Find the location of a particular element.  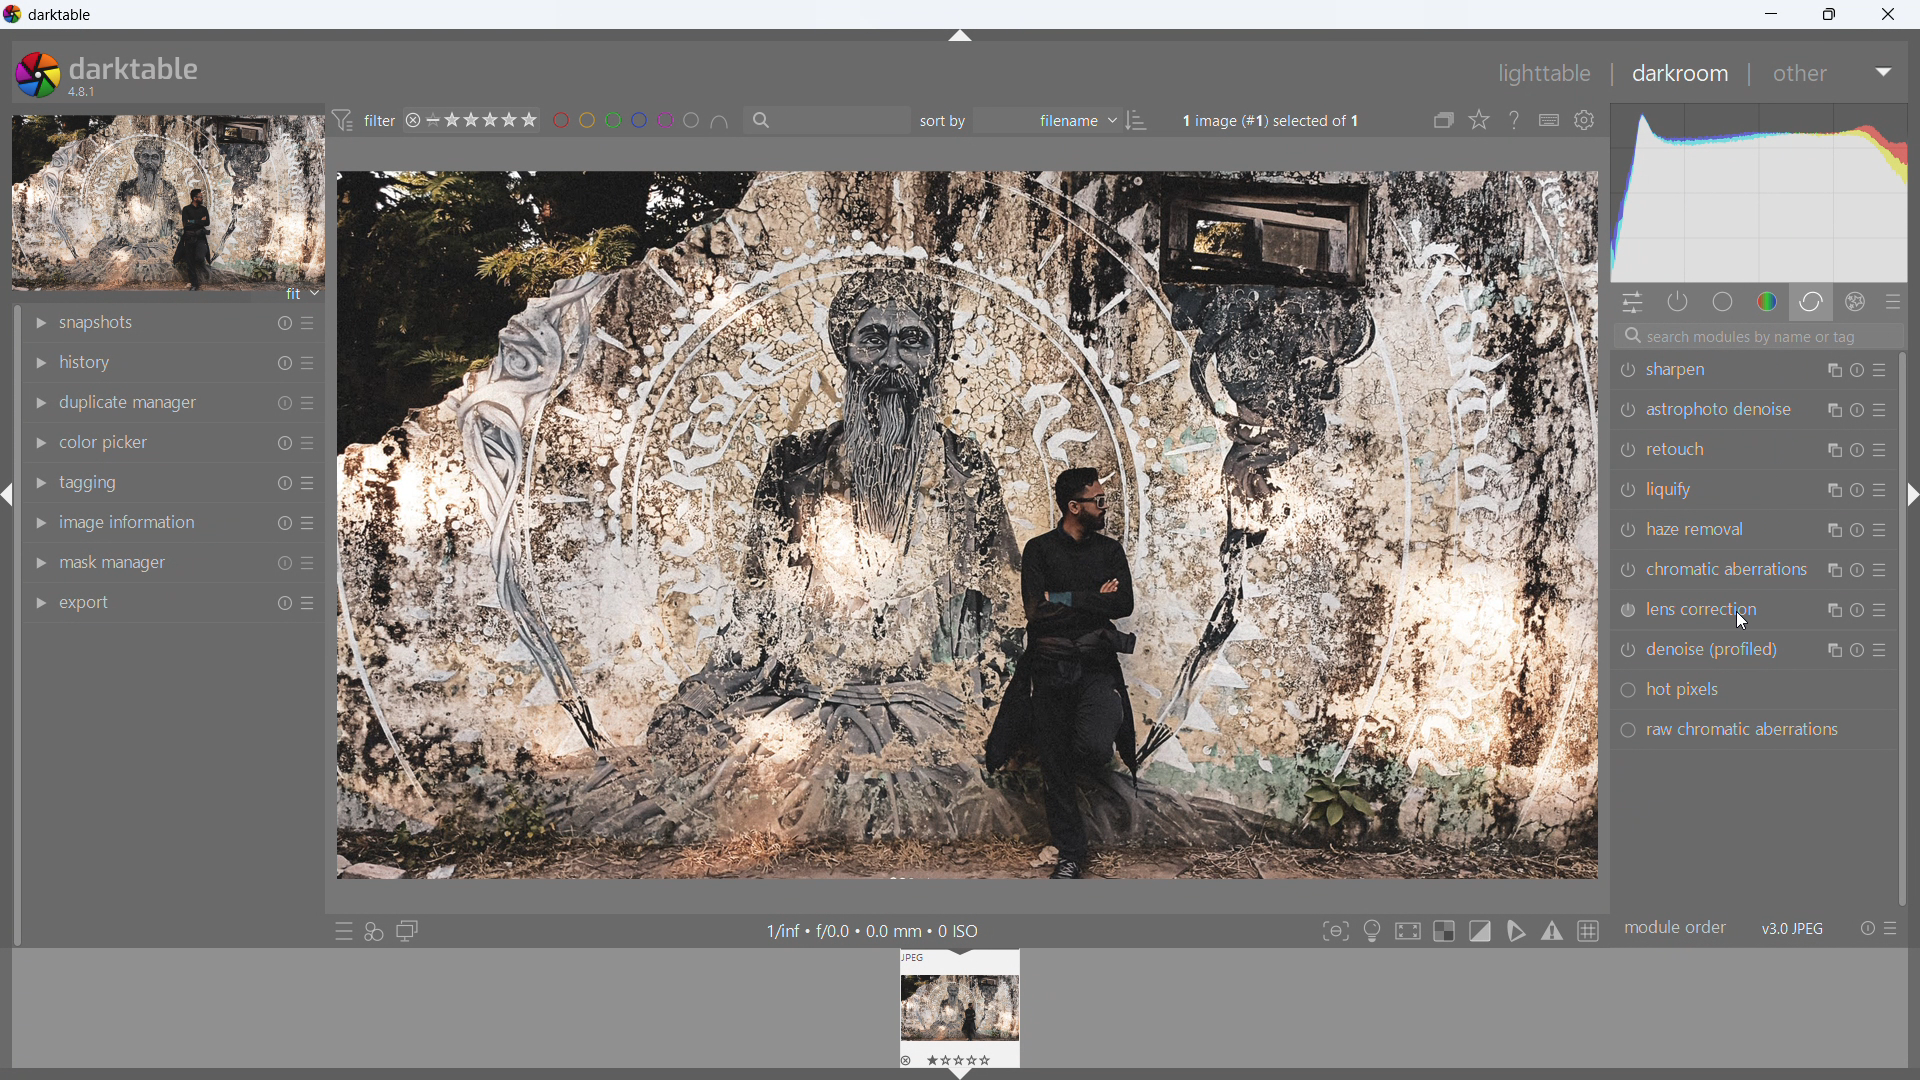

toggle ISO 12646 color assessment conditions is located at coordinates (1372, 930).